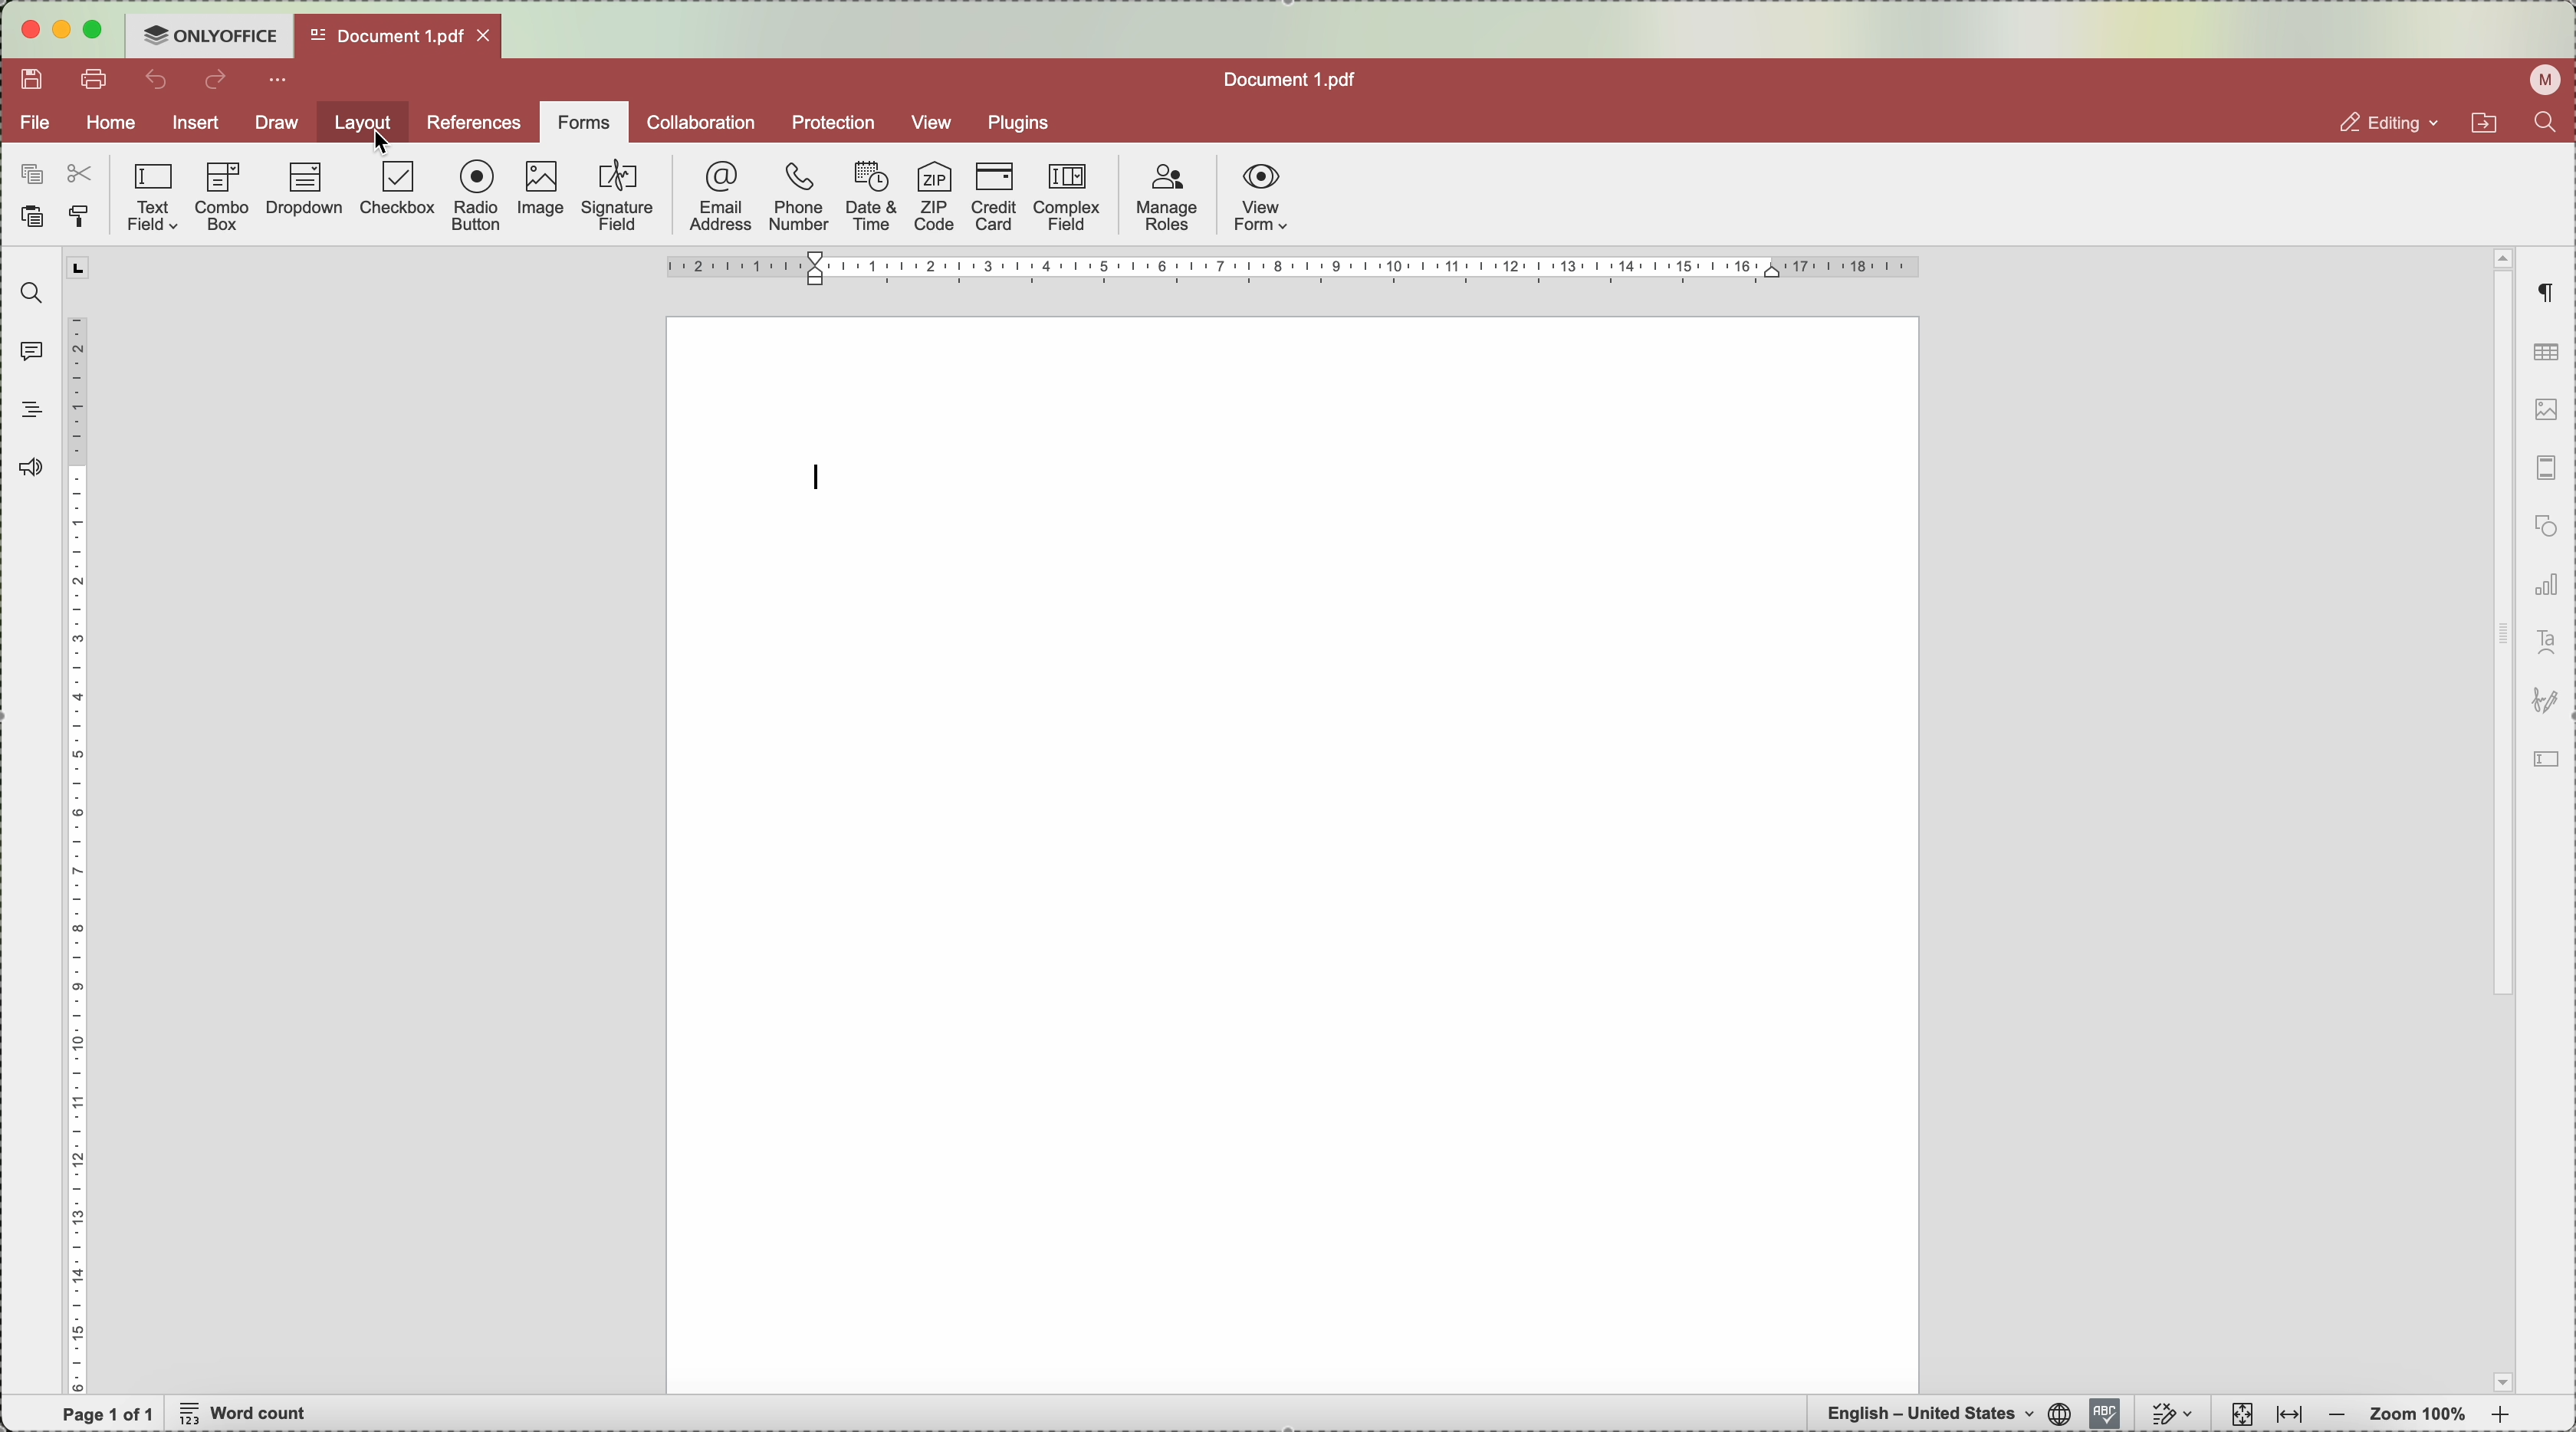 This screenshot has width=2576, height=1432. Describe the element at coordinates (281, 82) in the screenshot. I see `more options` at that location.